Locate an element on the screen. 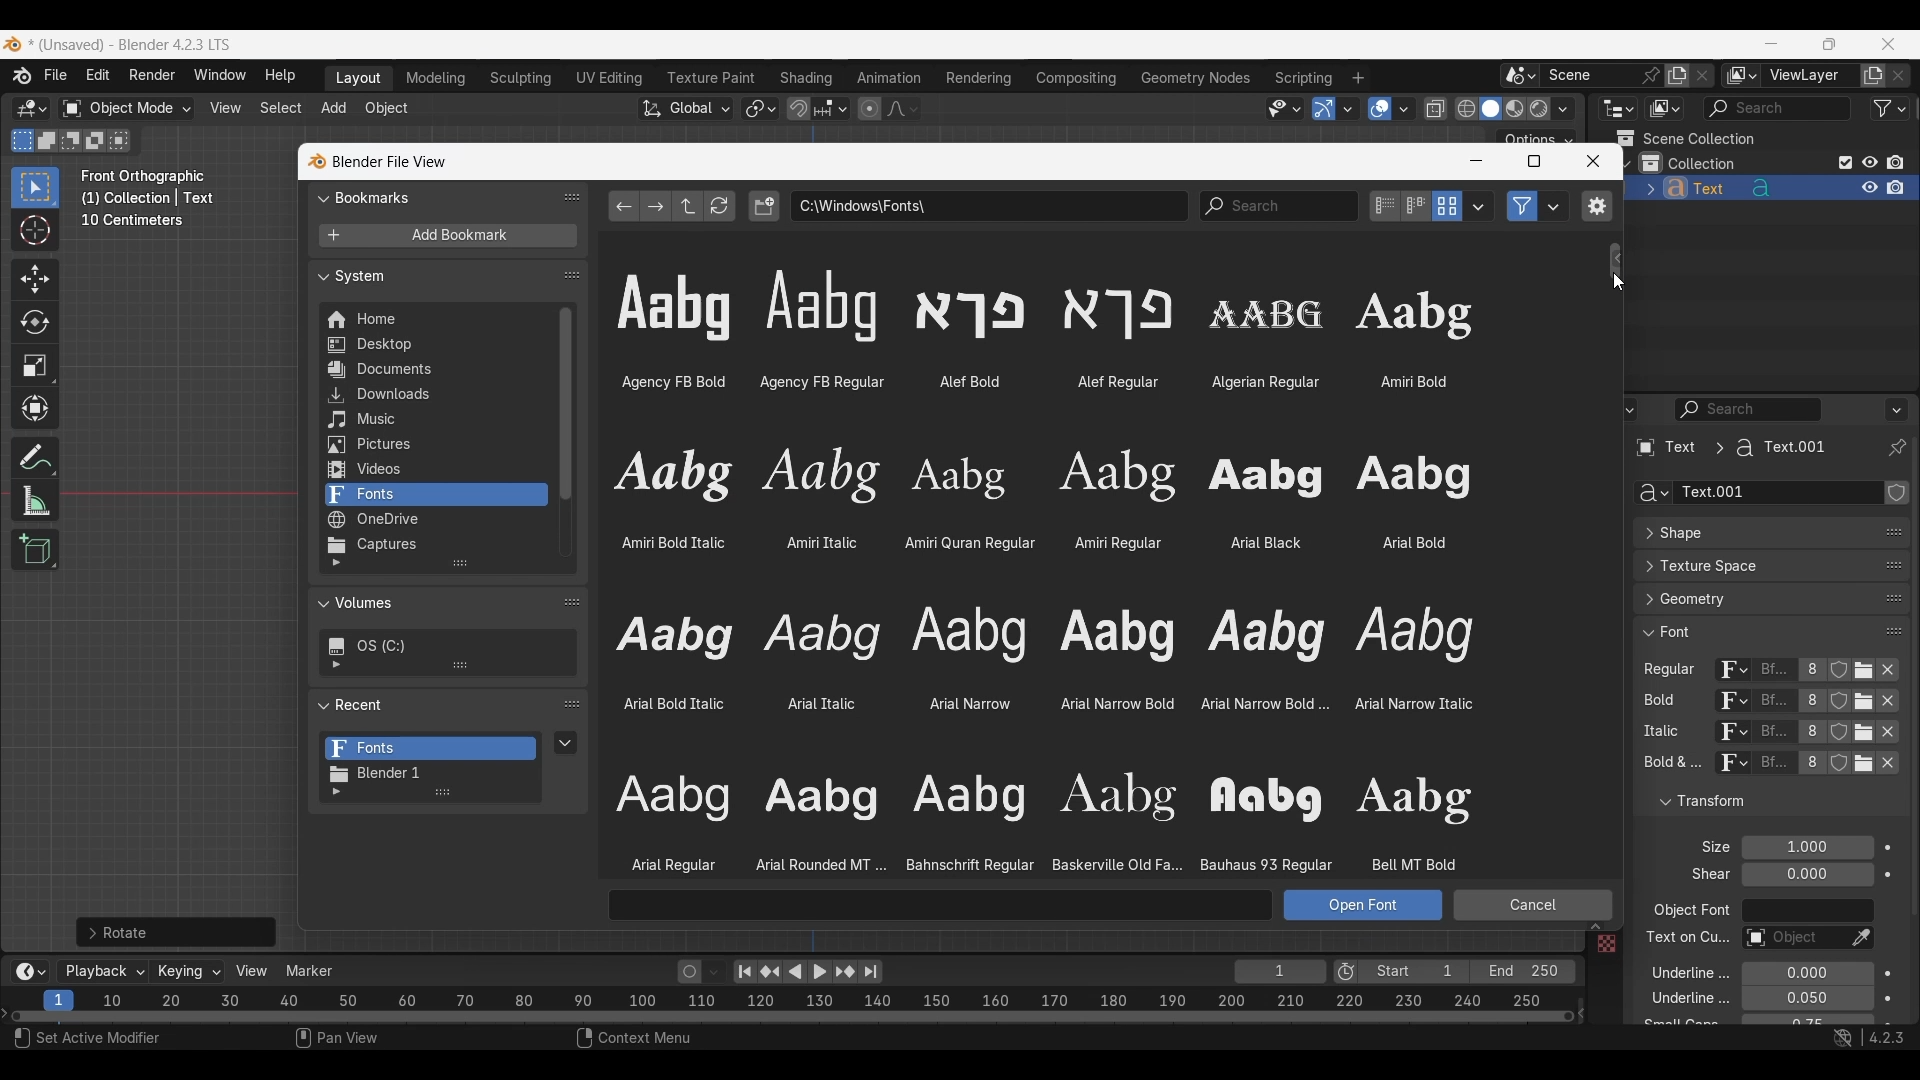  Name or Tag Filter is located at coordinates (1279, 206).